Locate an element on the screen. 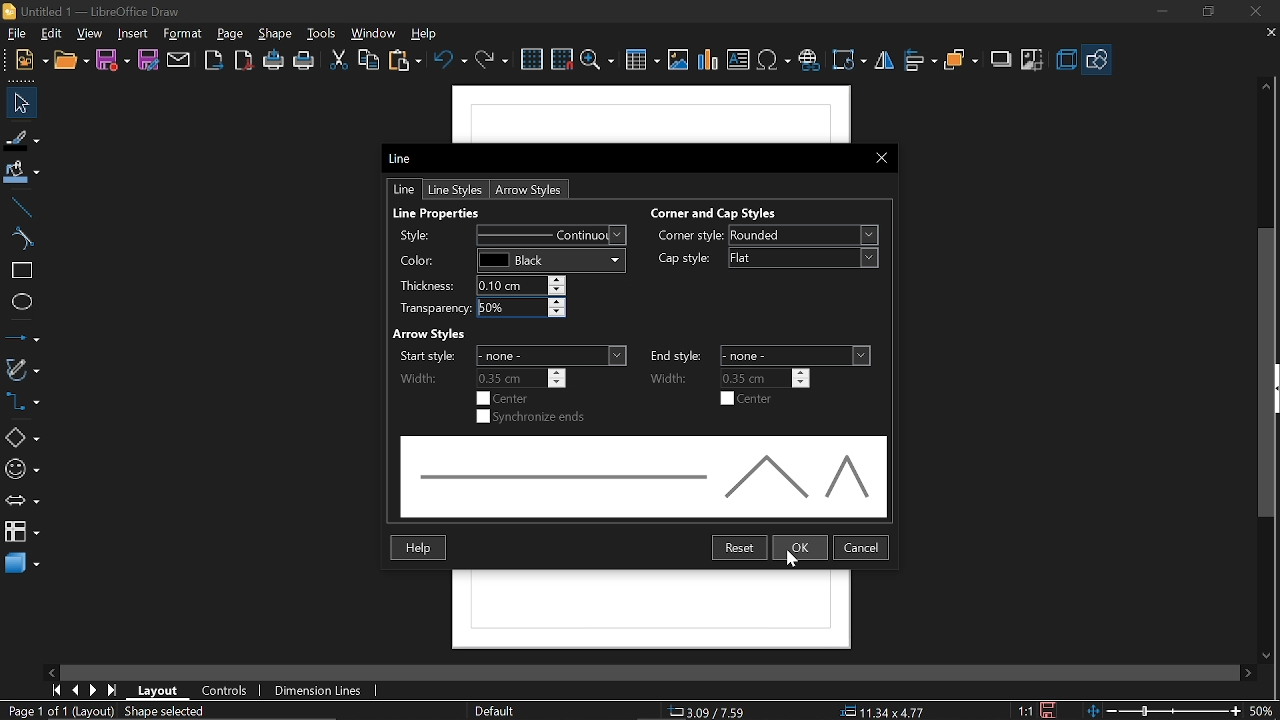 This screenshot has height=720, width=1280. Scaling factor (1:1) is located at coordinates (1026, 711).